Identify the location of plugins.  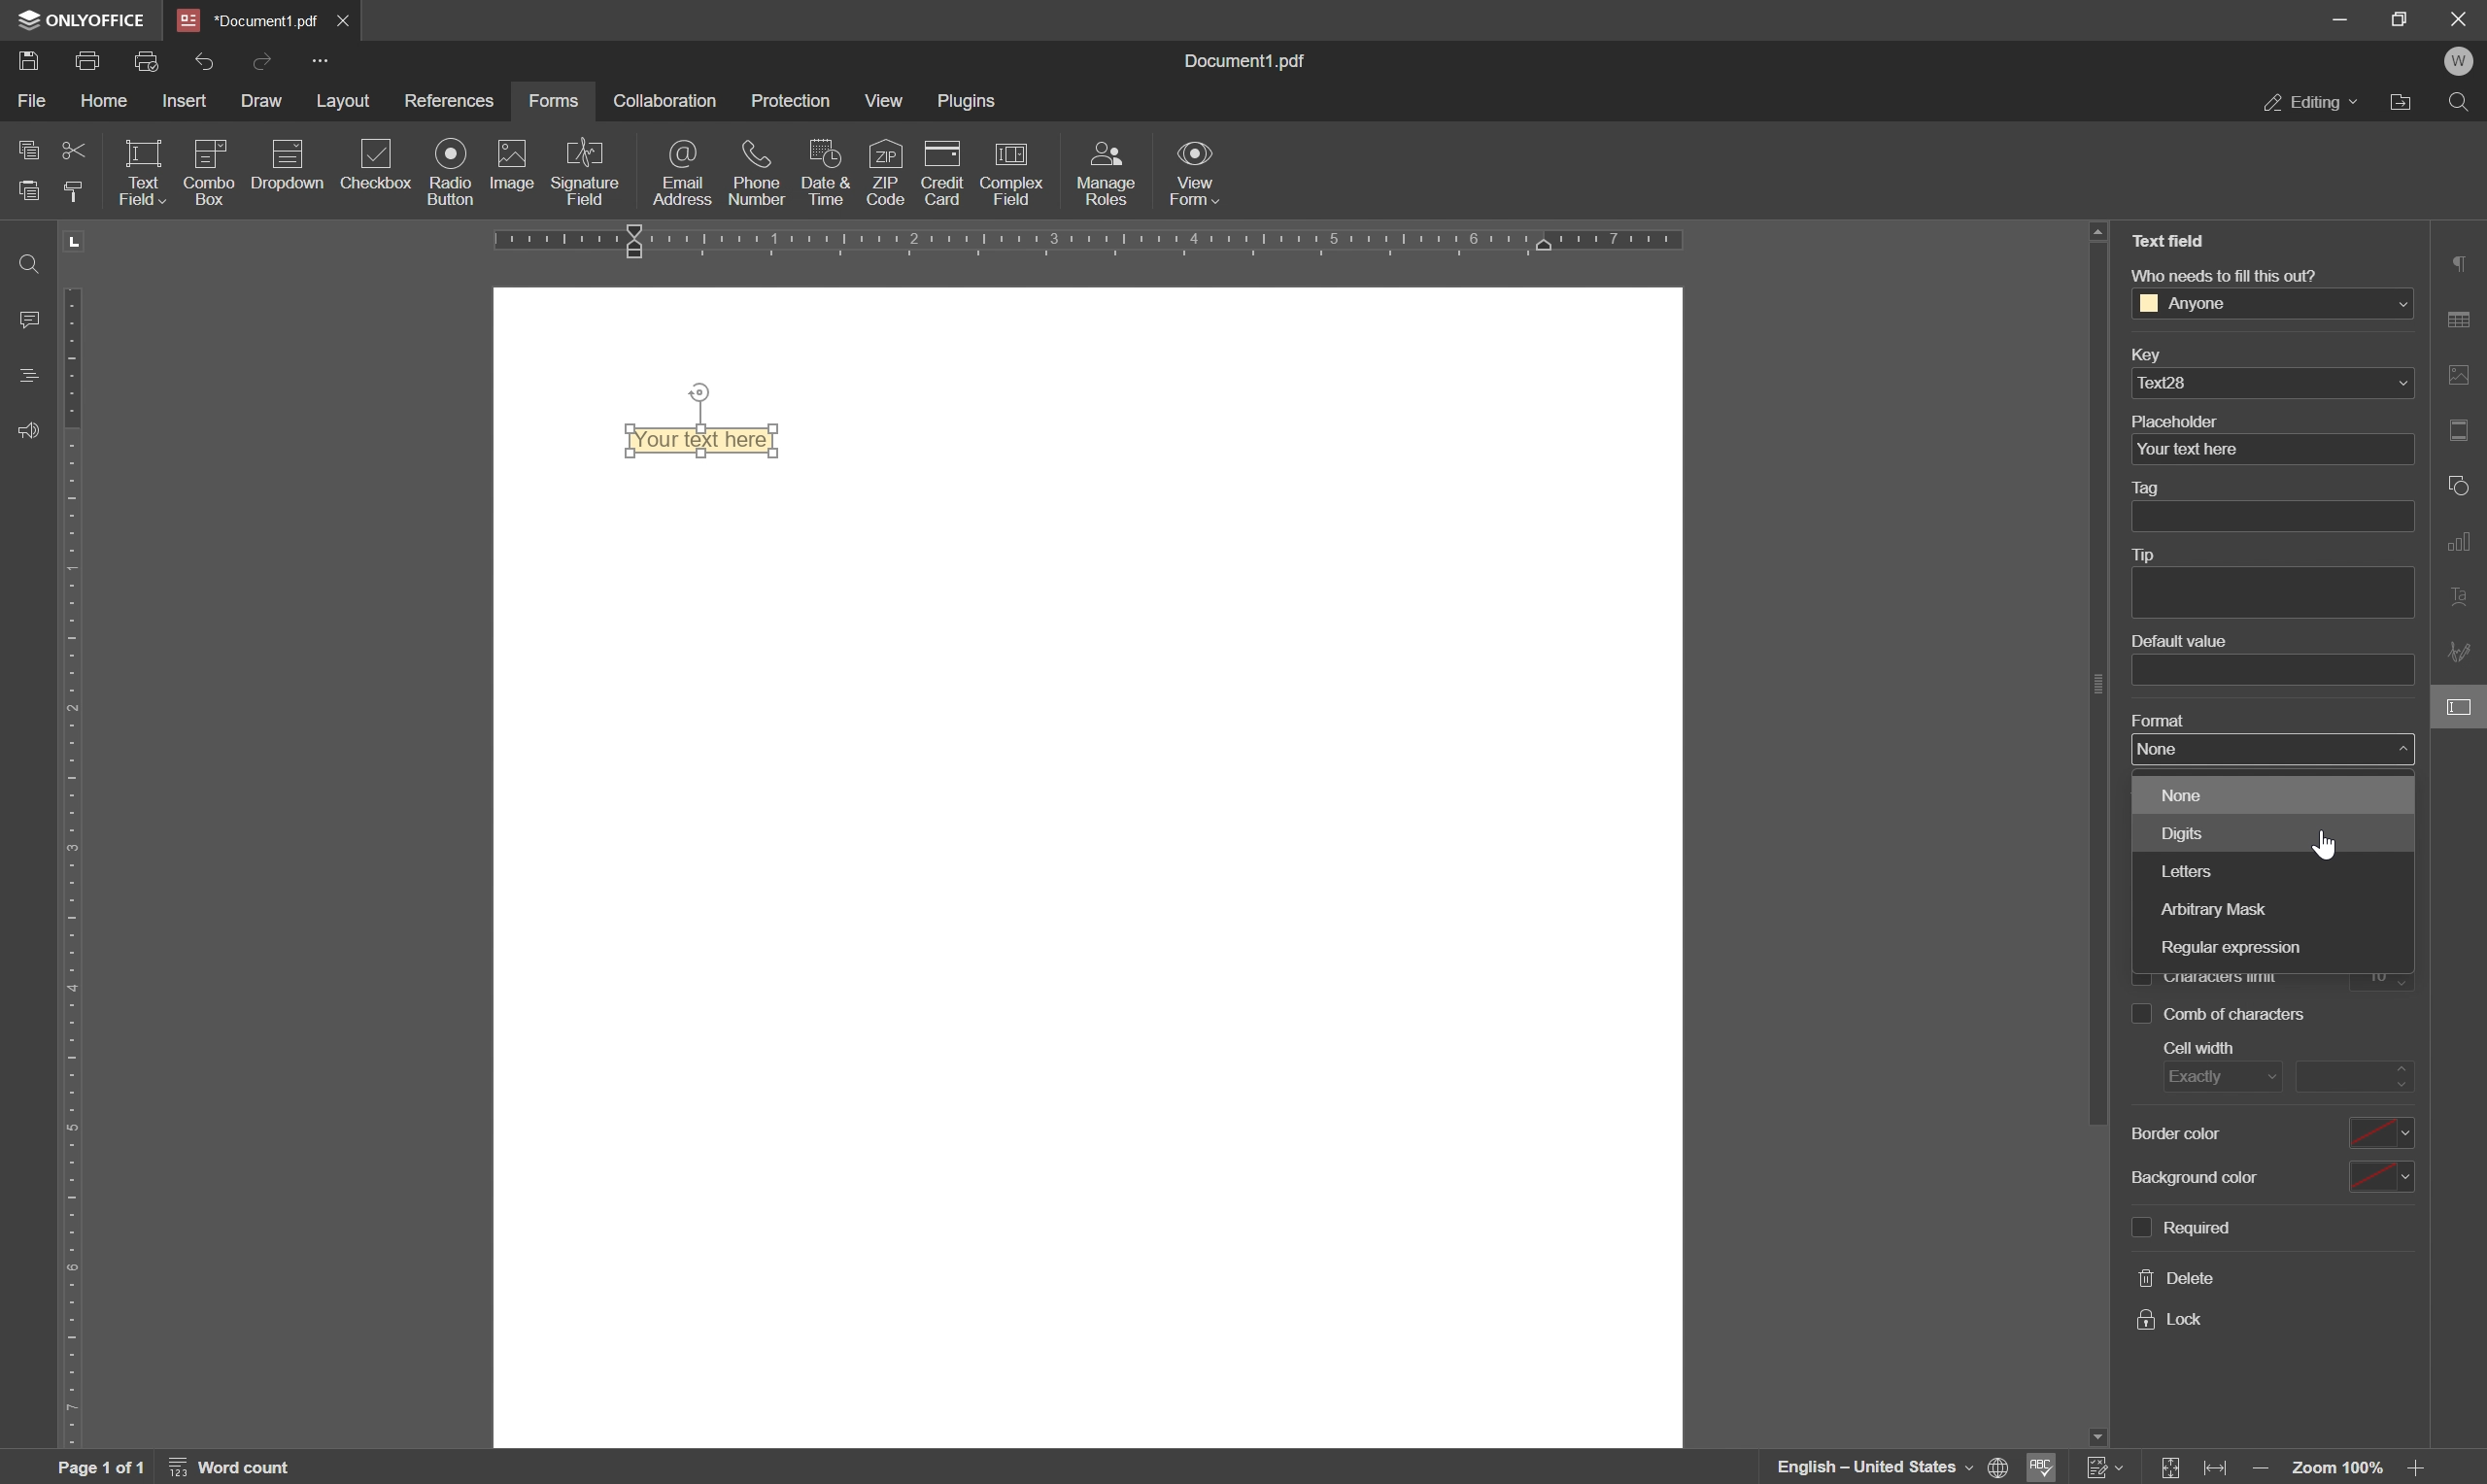
(975, 104).